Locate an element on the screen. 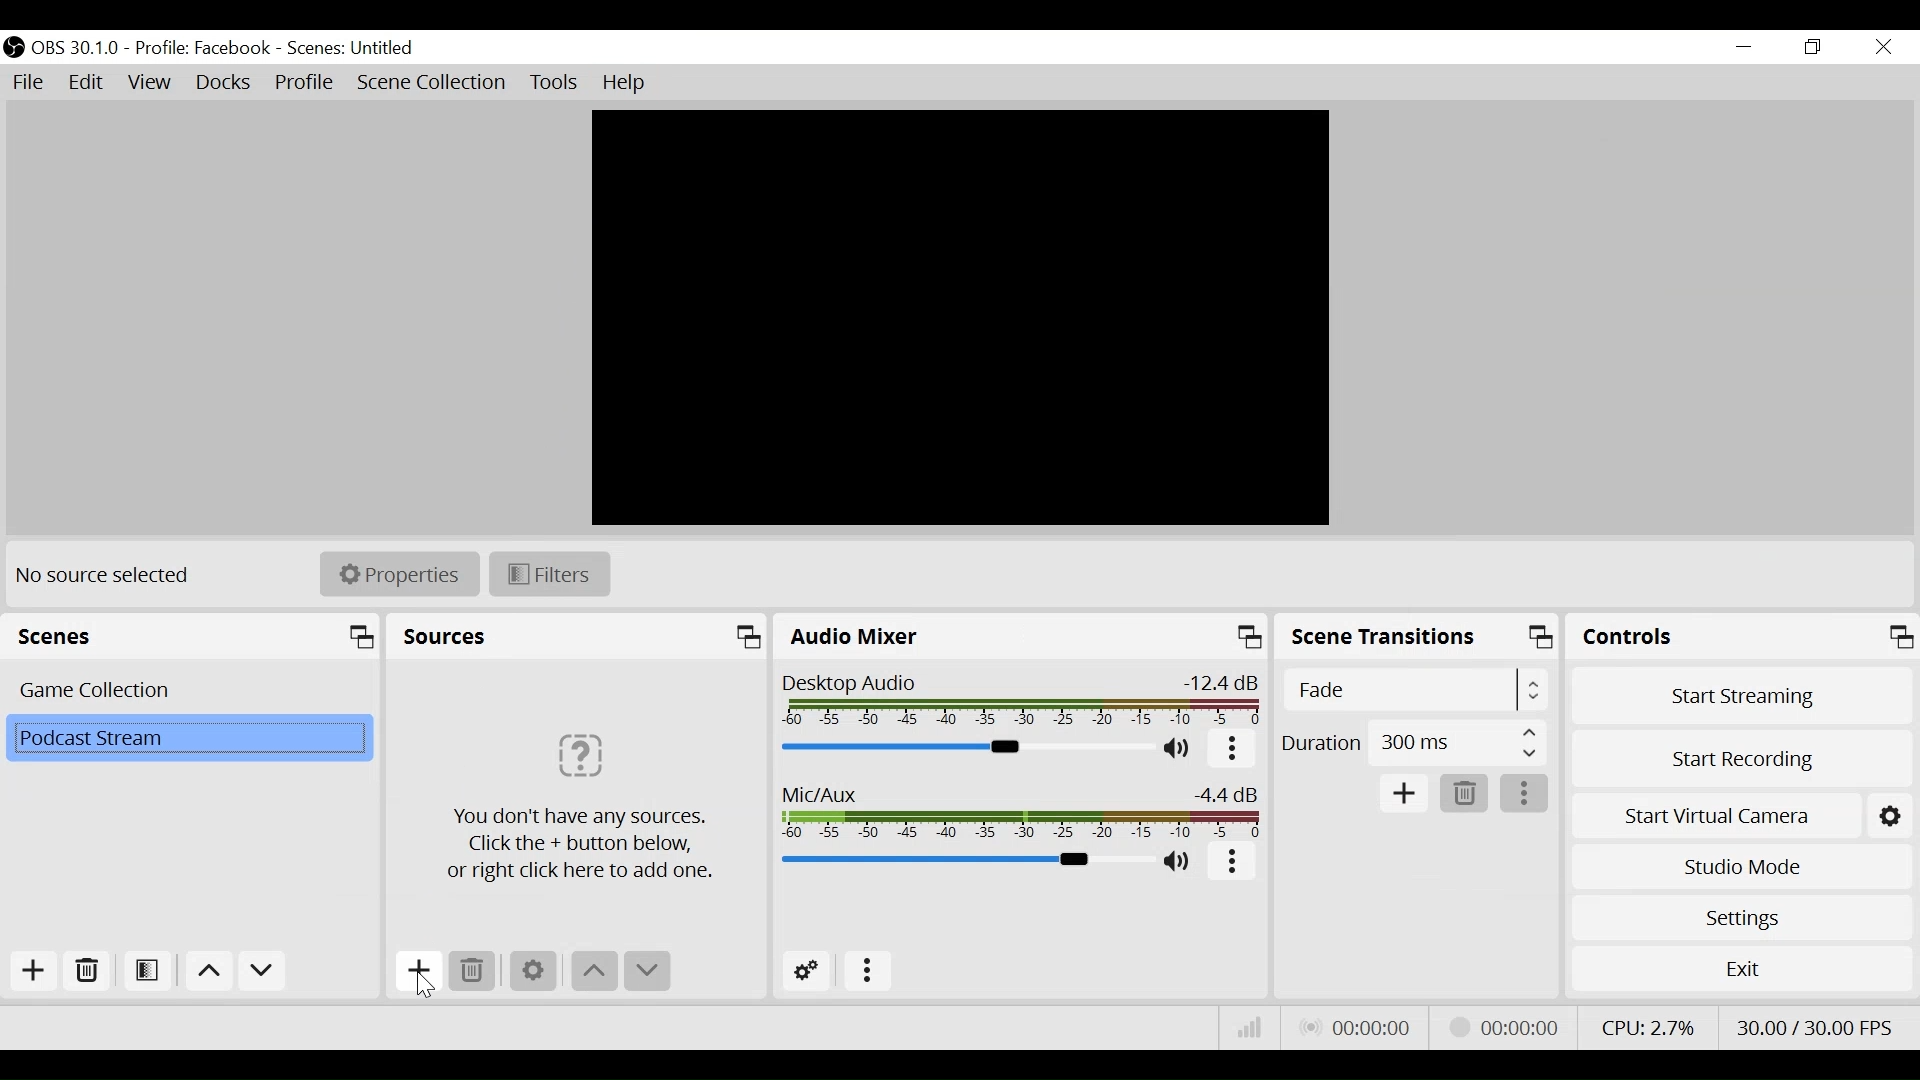  Profile is located at coordinates (305, 83).